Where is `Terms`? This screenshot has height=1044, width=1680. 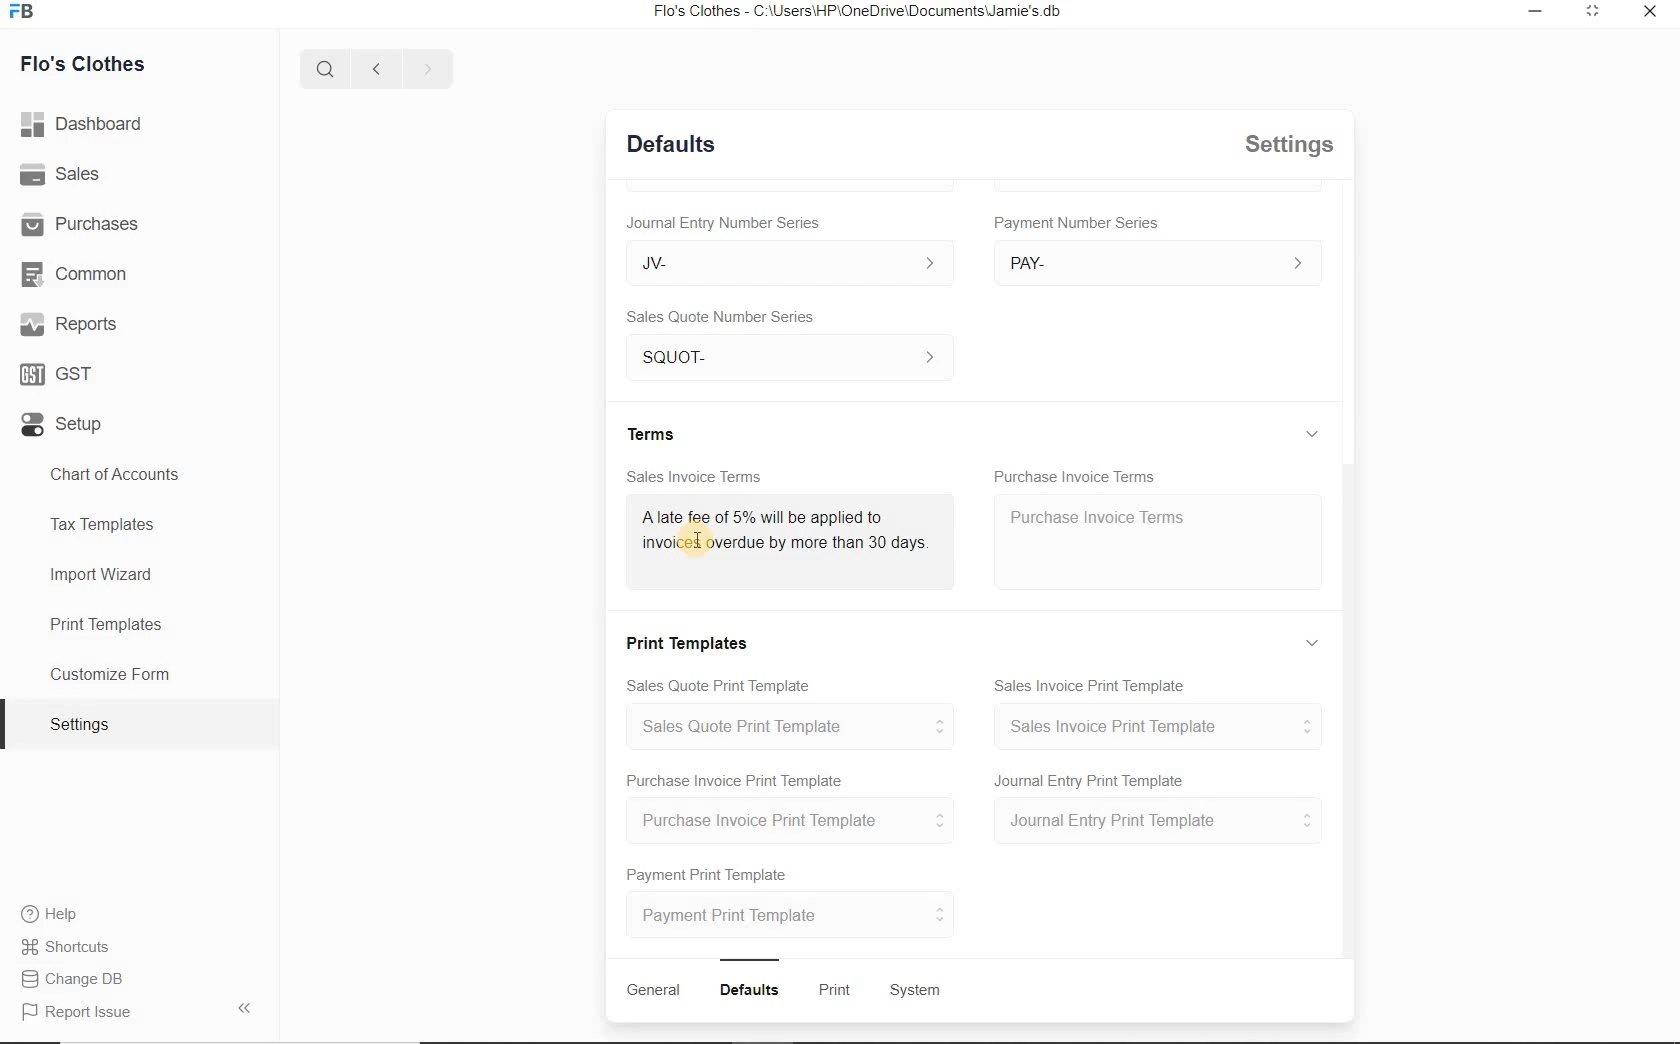
Terms is located at coordinates (655, 432).